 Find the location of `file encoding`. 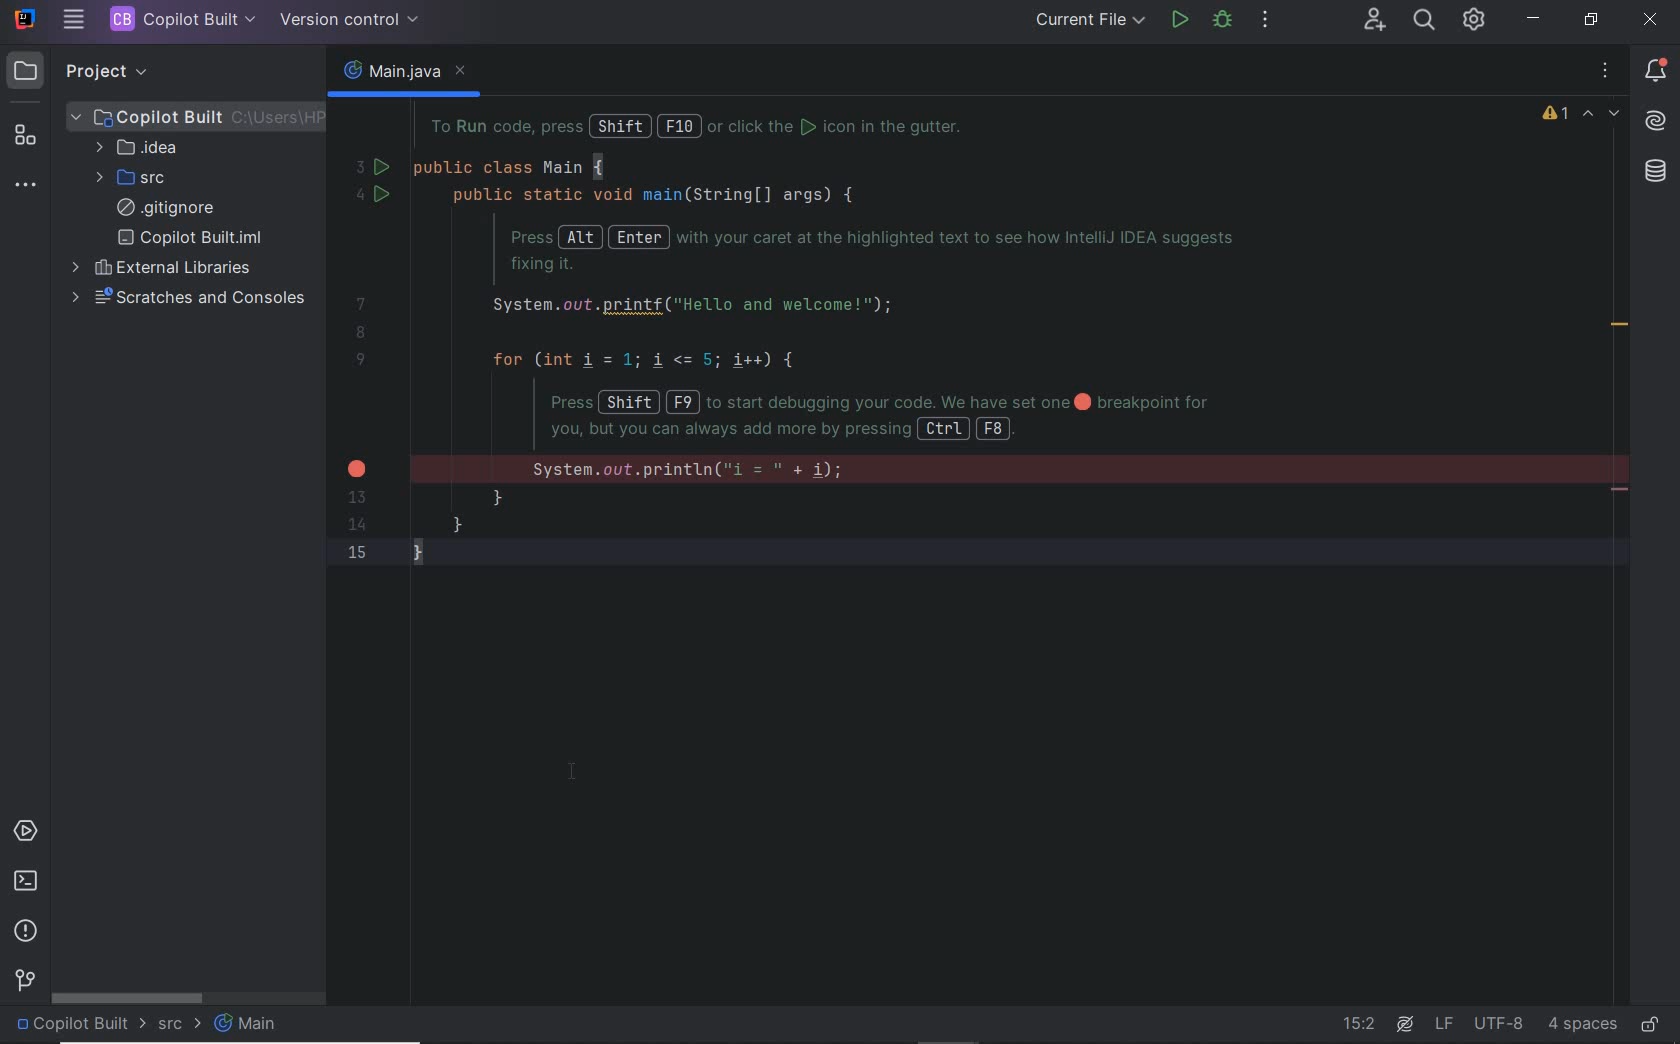

file encoding is located at coordinates (1499, 1022).